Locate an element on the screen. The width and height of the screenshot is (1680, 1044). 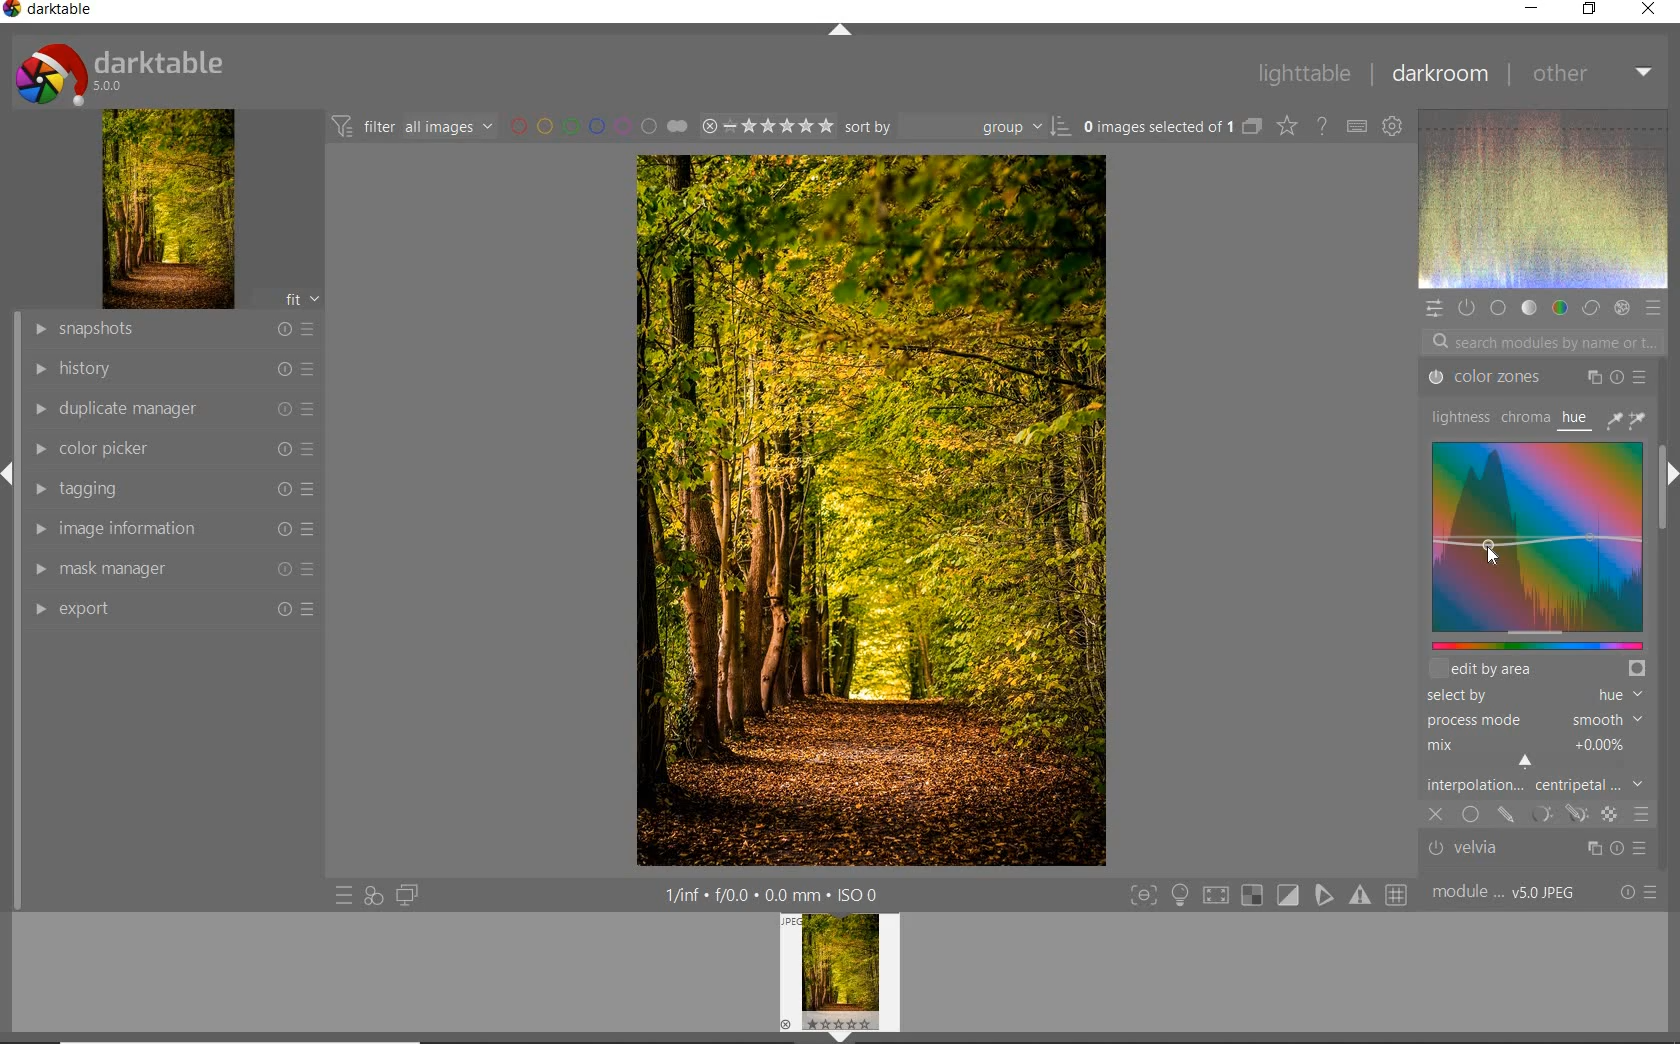
COLOR is located at coordinates (1562, 308).